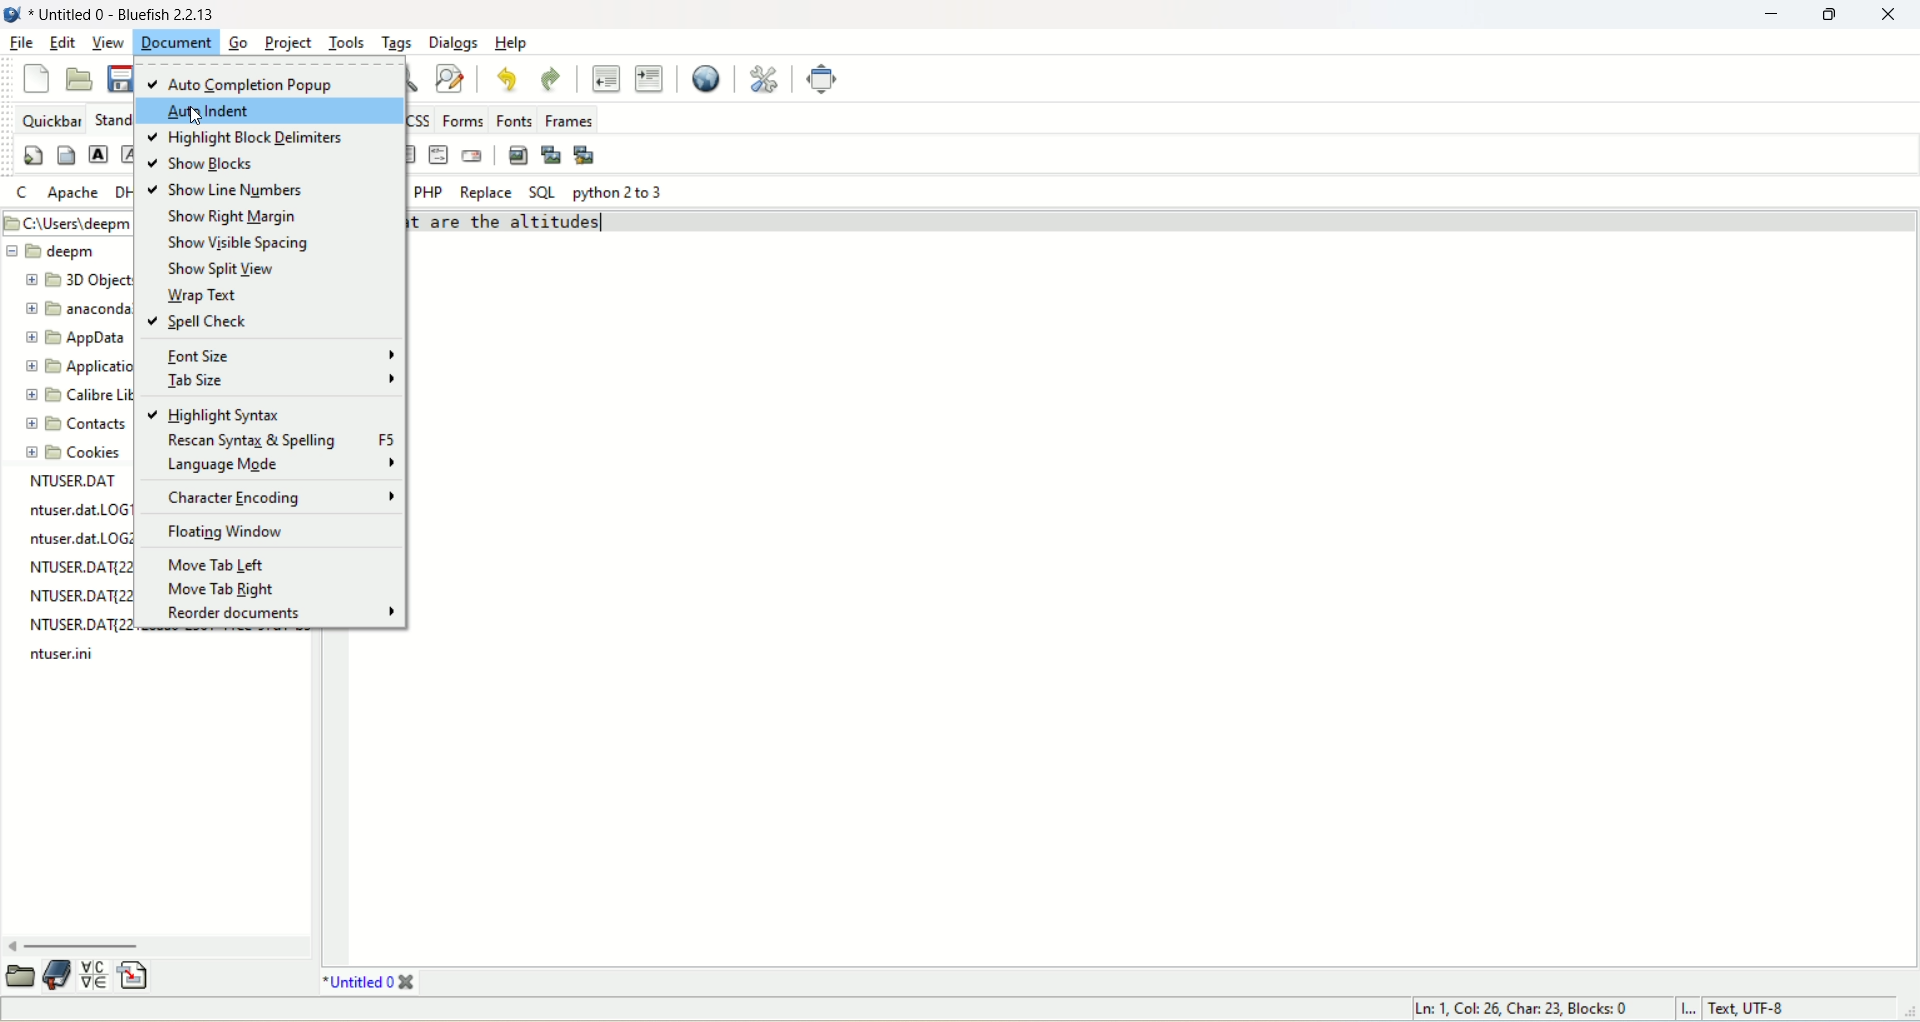  Describe the element at coordinates (139, 975) in the screenshot. I see `insert file` at that location.